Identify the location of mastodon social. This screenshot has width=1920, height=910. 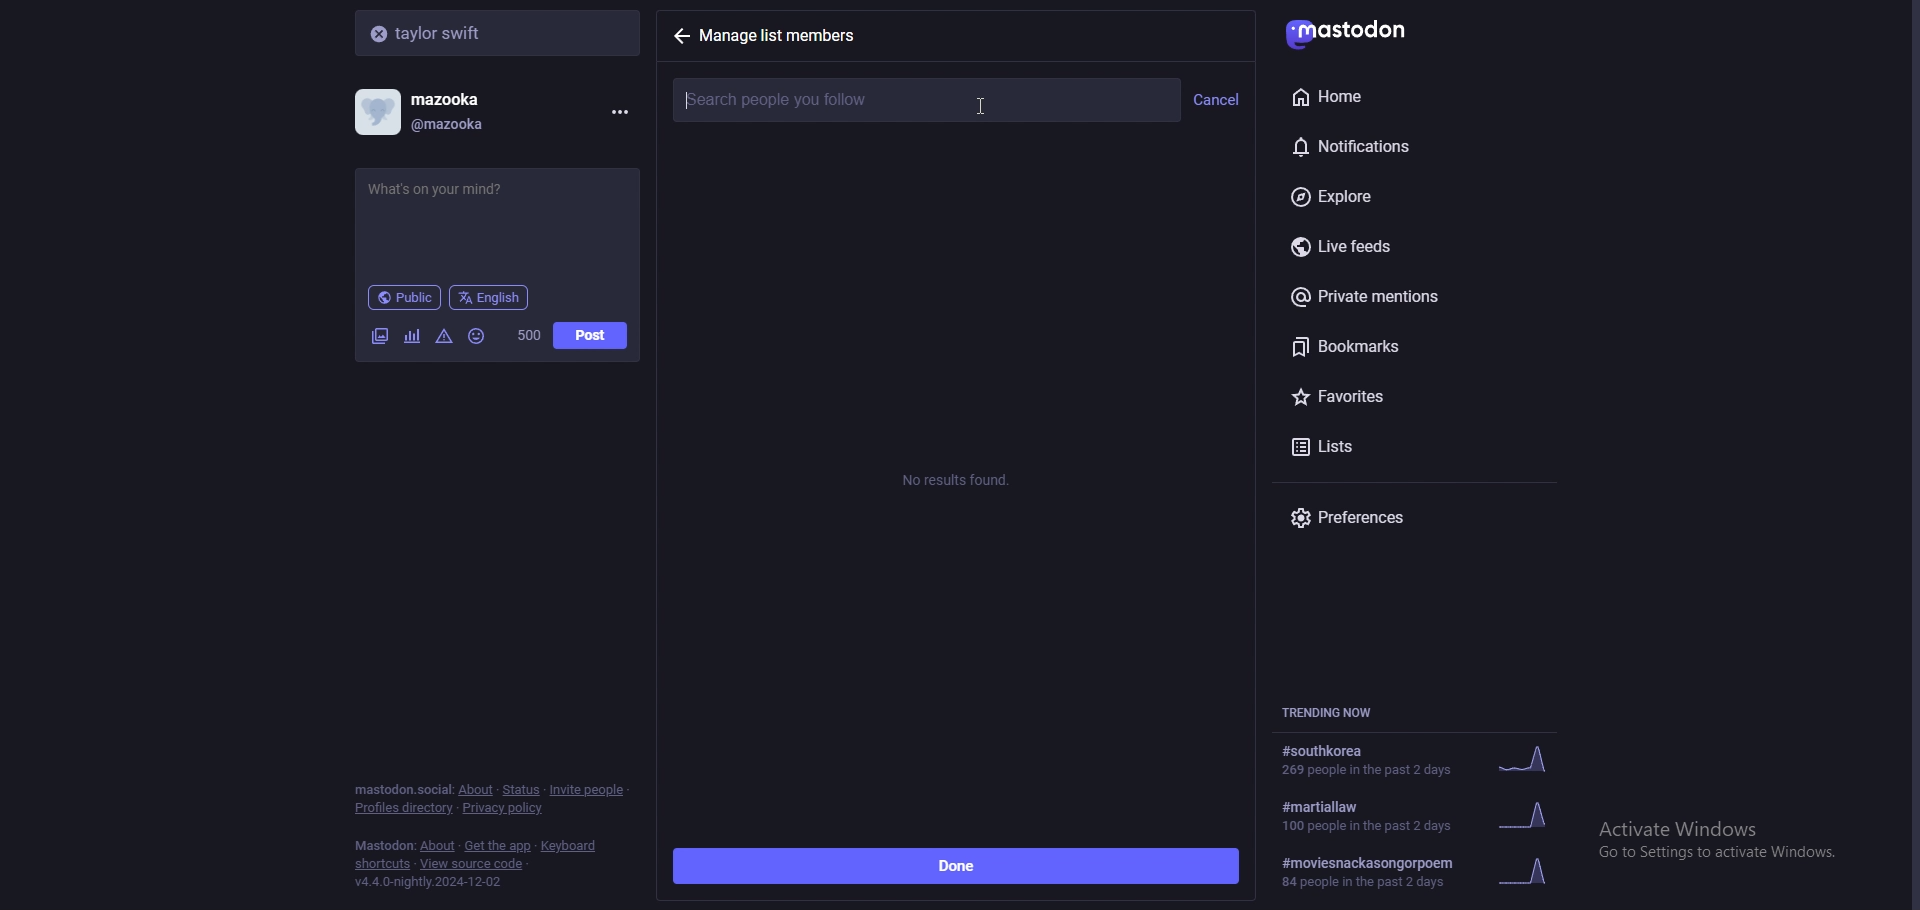
(402, 790).